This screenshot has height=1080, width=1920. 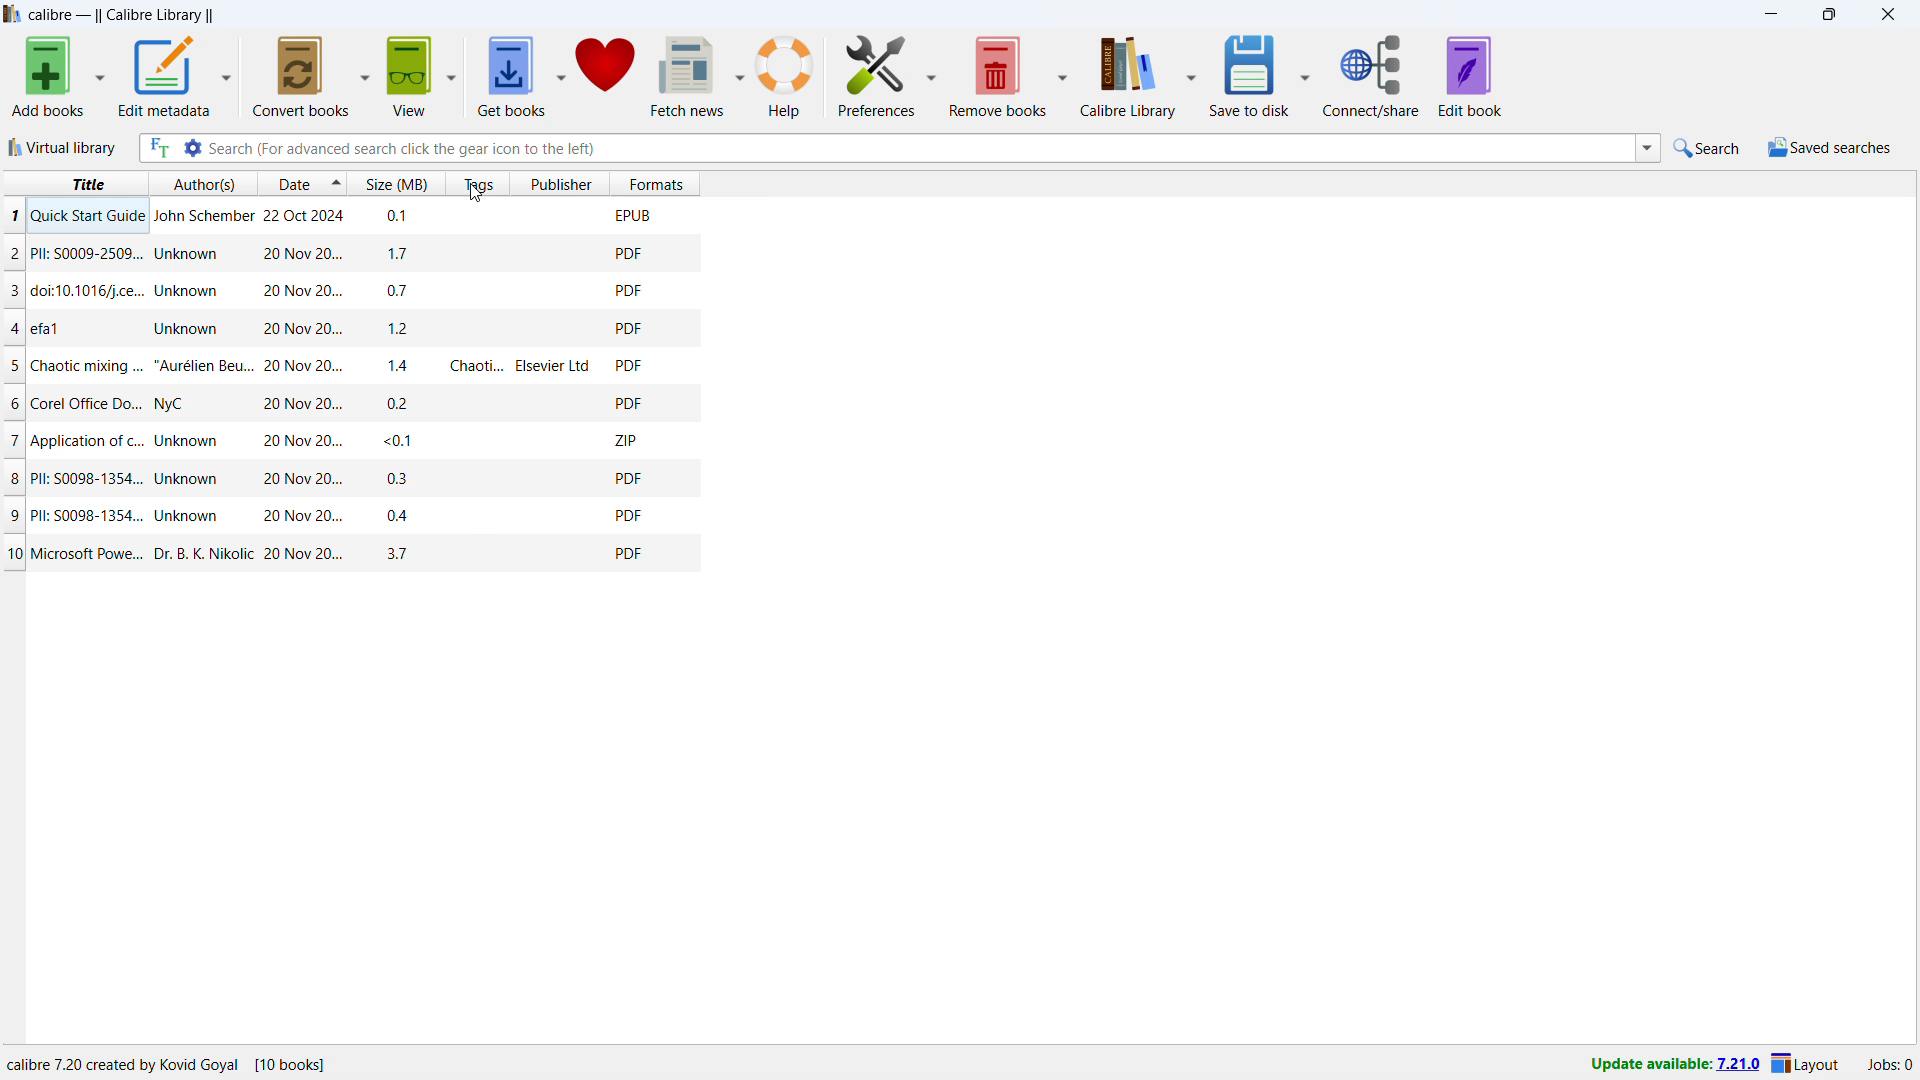 What do you see at coordinates (510, 75) in the screenshot?
I see `get books` at bounding box center [510, 75].